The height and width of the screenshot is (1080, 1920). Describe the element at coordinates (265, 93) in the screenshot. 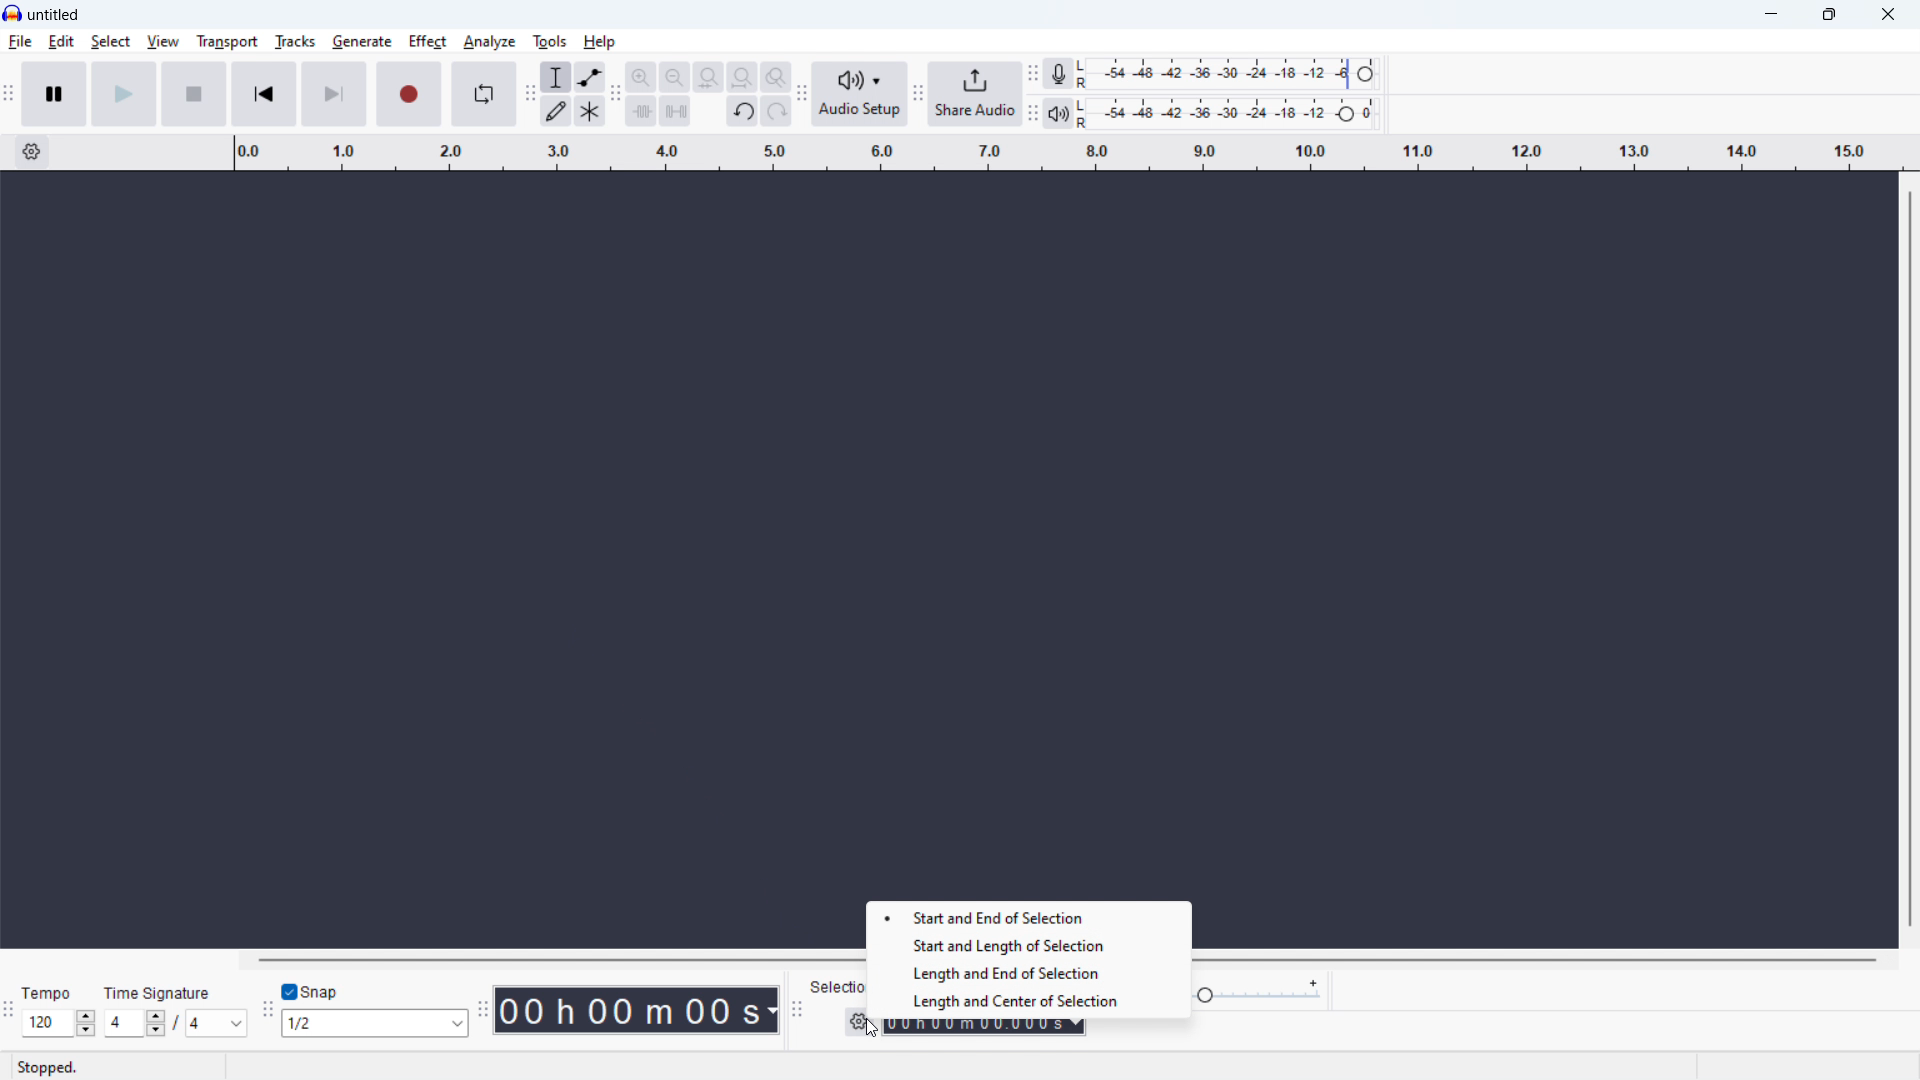

I see `skip to start` at that location.